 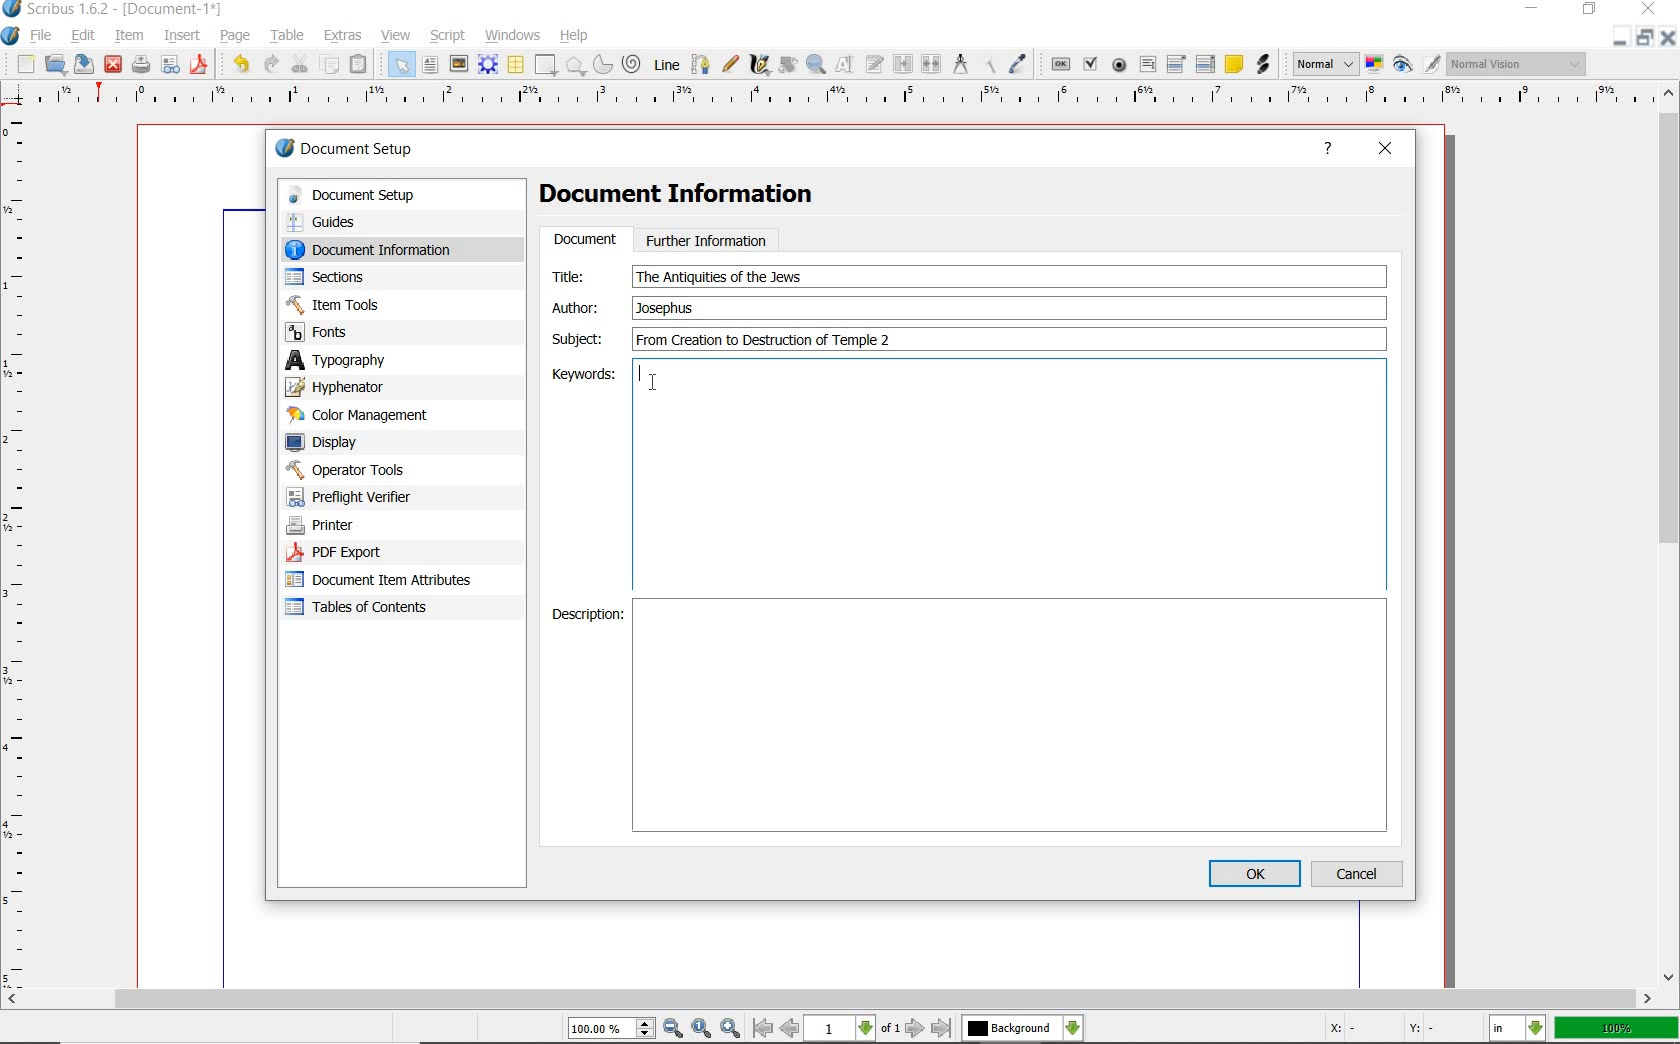 I want to click on select image preview mode, so click(x=1325, y=65).